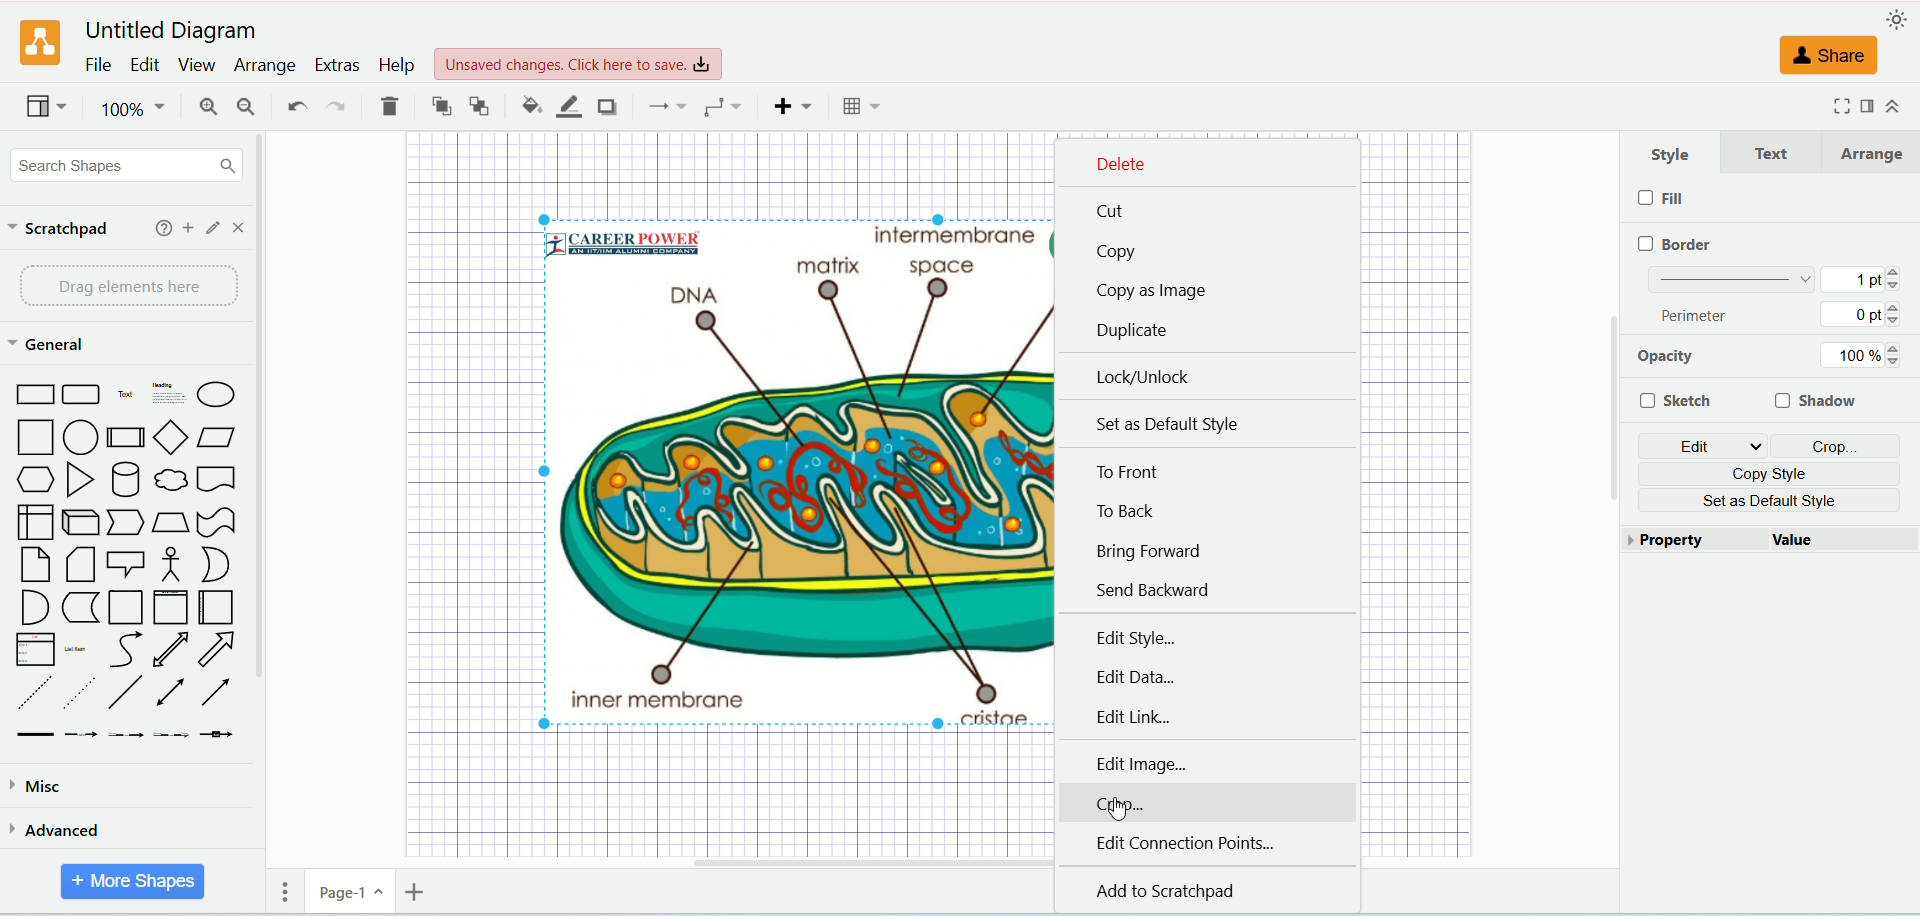  Describe the element at coordinates (41, 787) in the screenshot. I see `misca` at that location.